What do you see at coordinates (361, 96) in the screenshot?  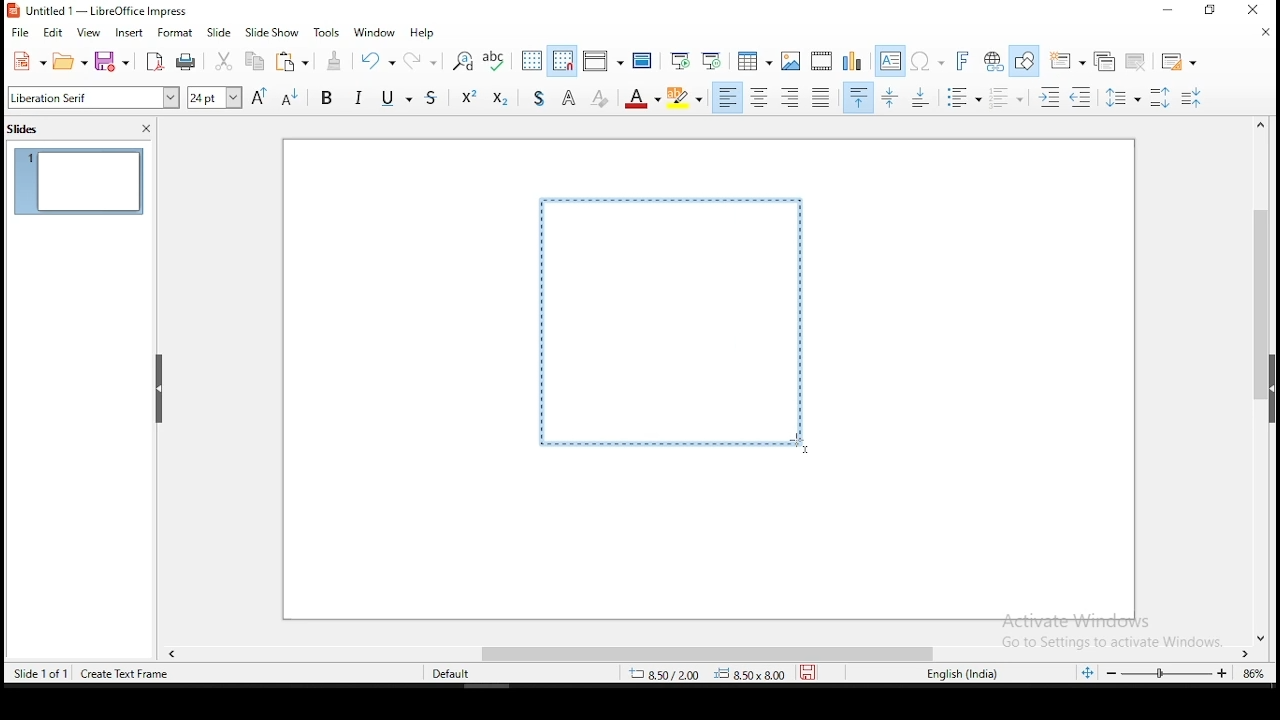 I see `italics` at bounding box center [361, 96].